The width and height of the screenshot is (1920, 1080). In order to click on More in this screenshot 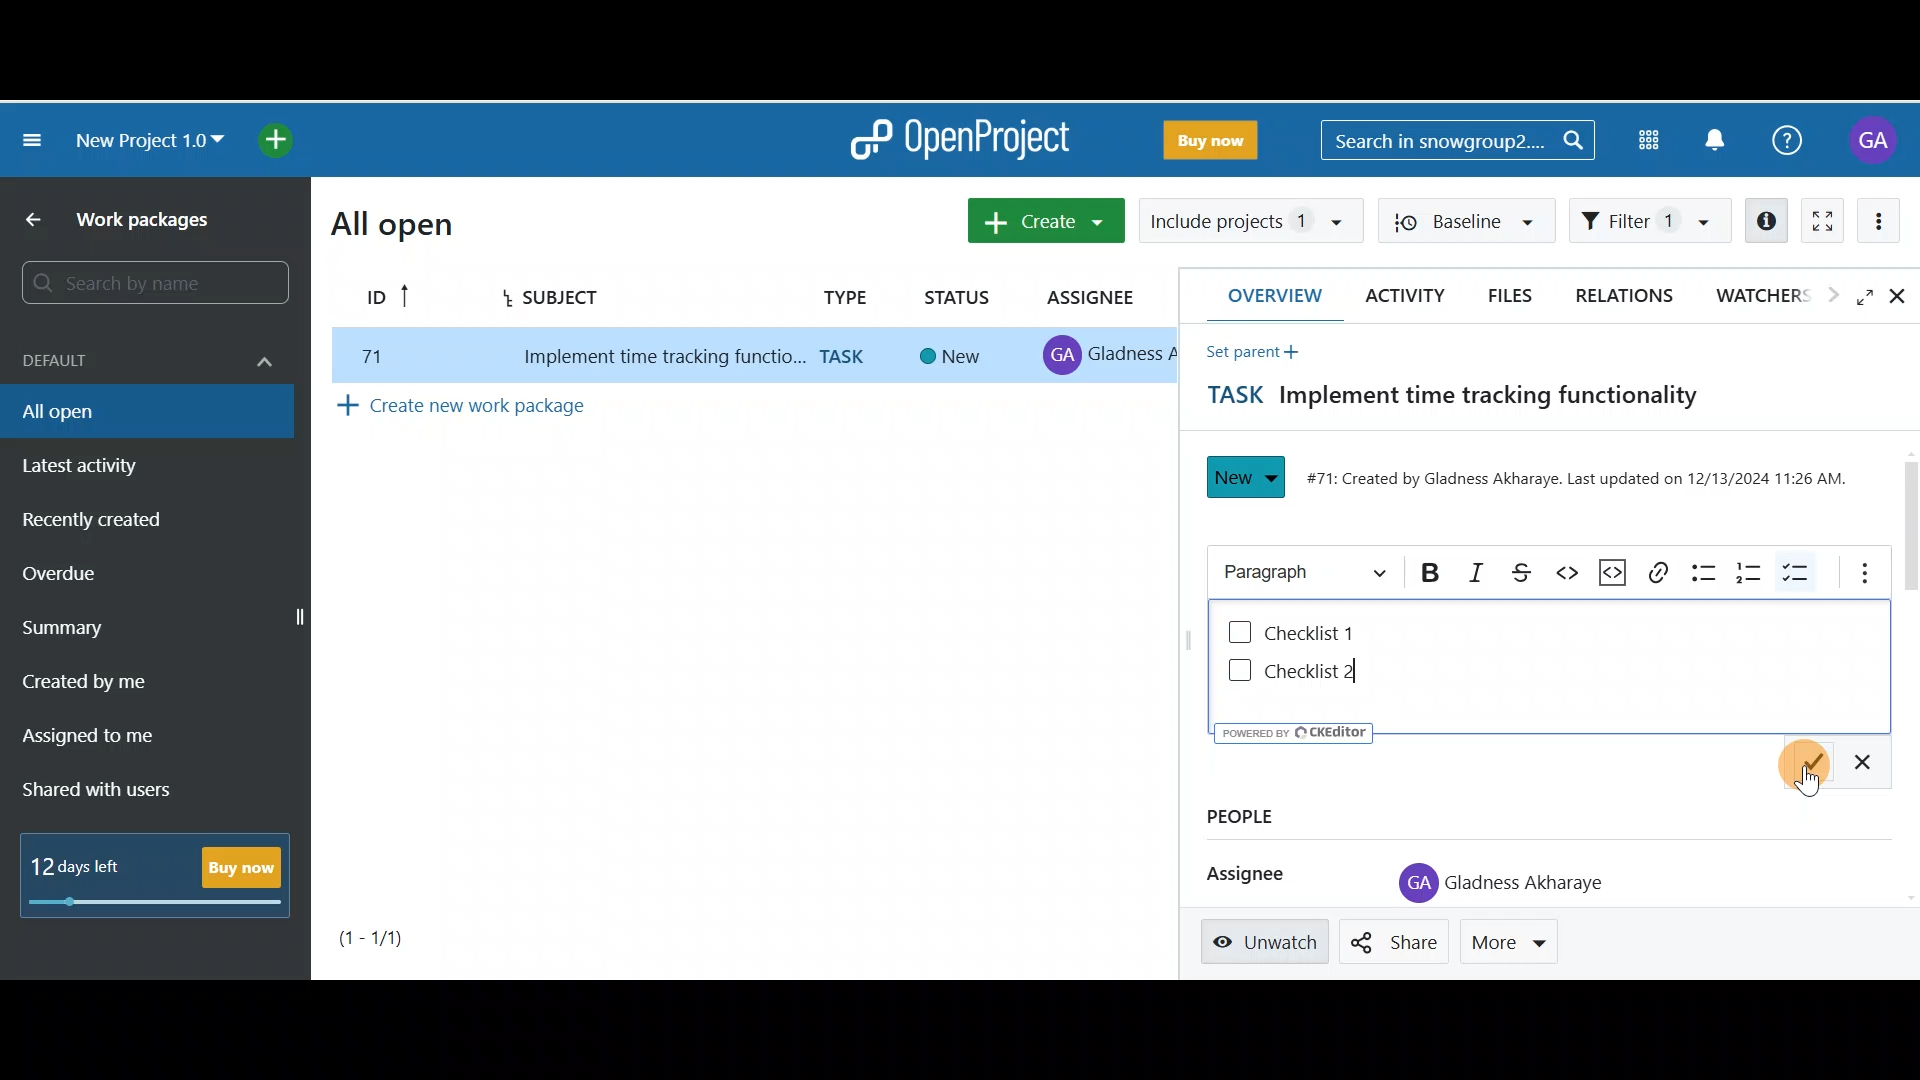, I will do `click(1517, 937)`.